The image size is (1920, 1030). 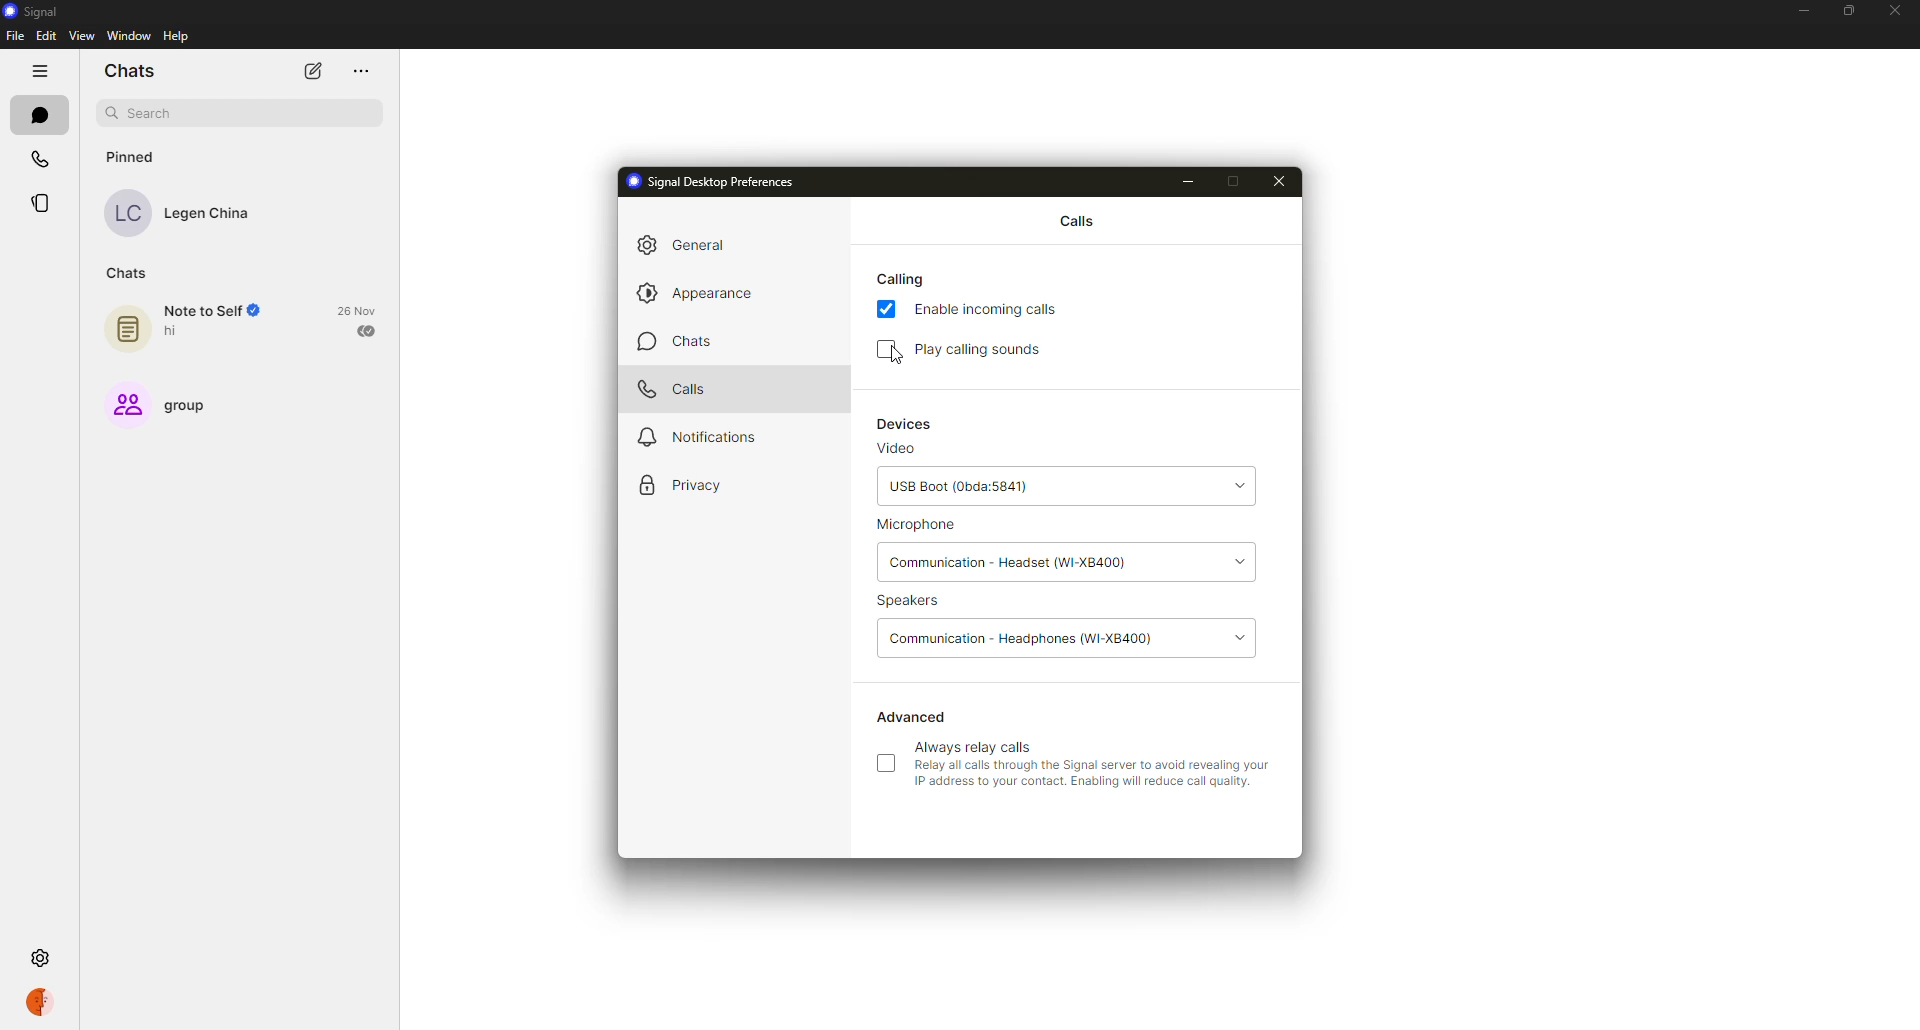 What do you see at coordinates (135, 72) in the screenshot?
I see `chats` at bounding box center [135, 72].